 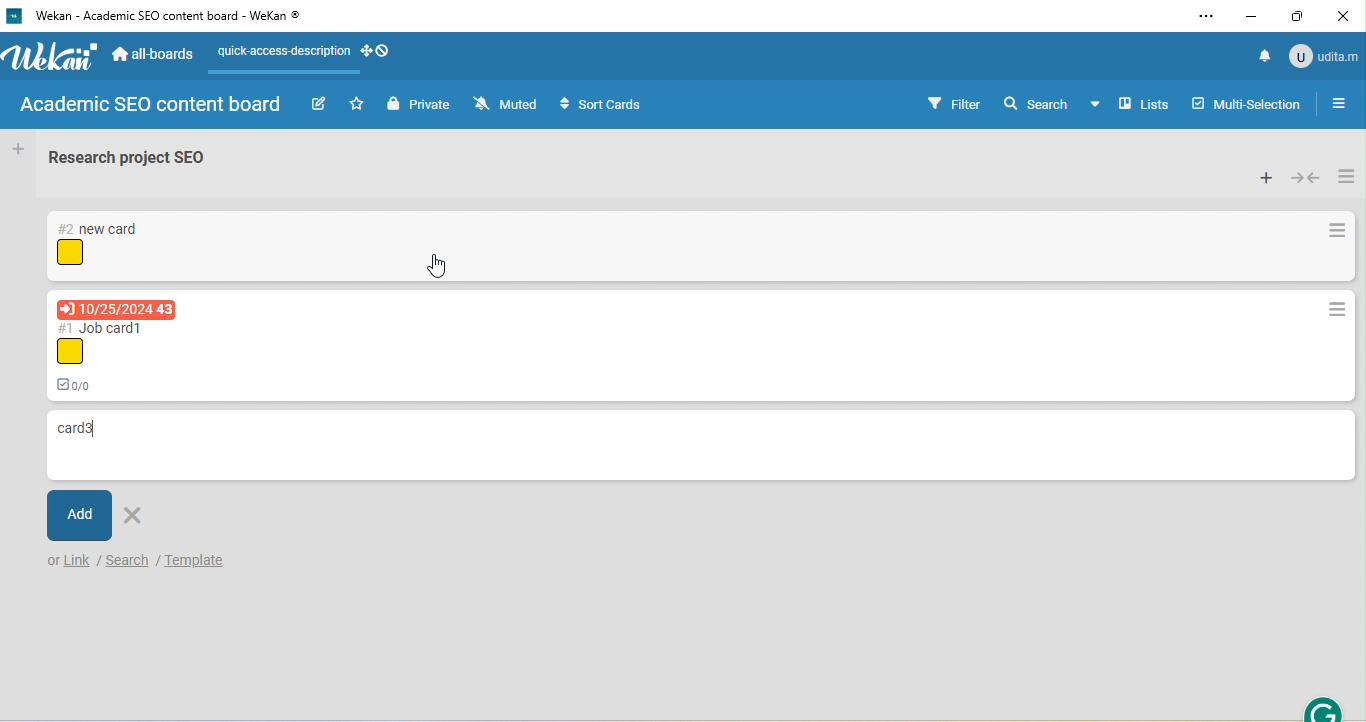 I want to click on or, so click(x=53, y=562).